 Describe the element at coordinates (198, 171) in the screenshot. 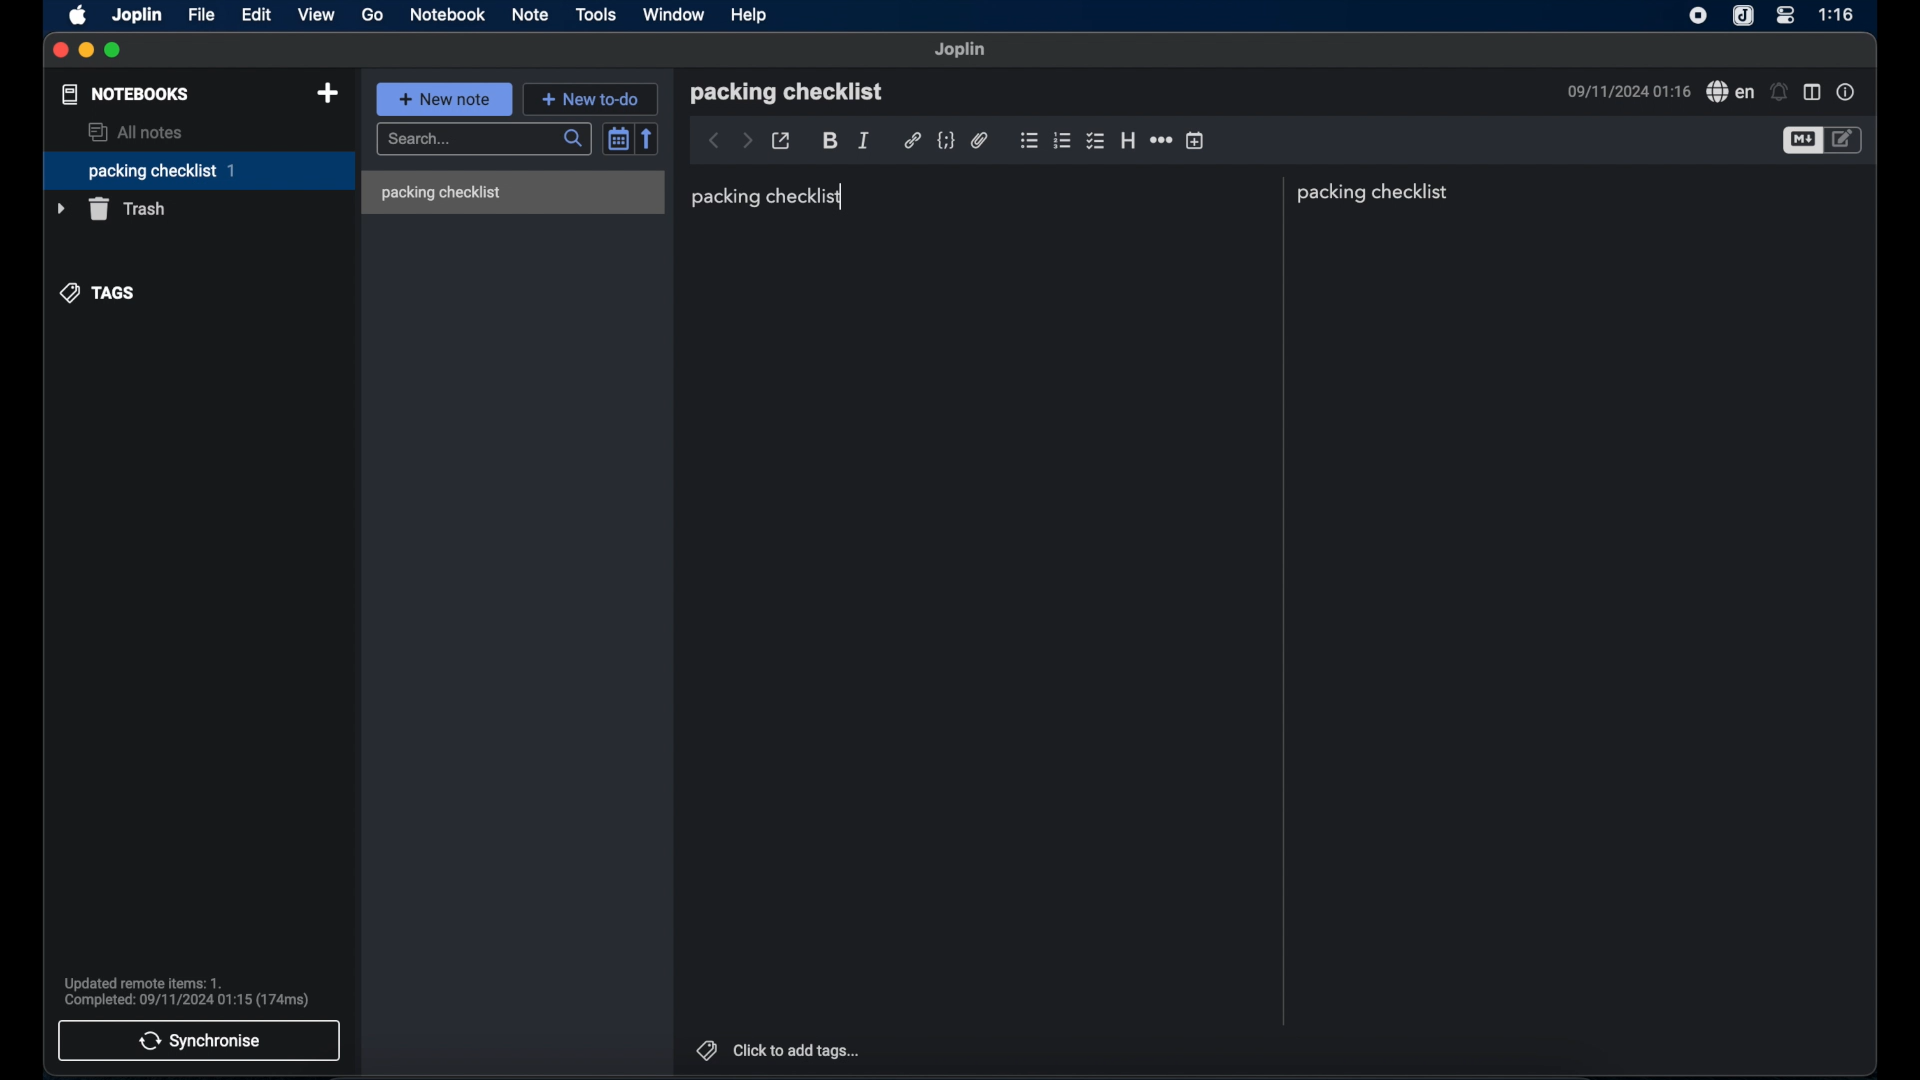

I see `packing checklist` at that location.